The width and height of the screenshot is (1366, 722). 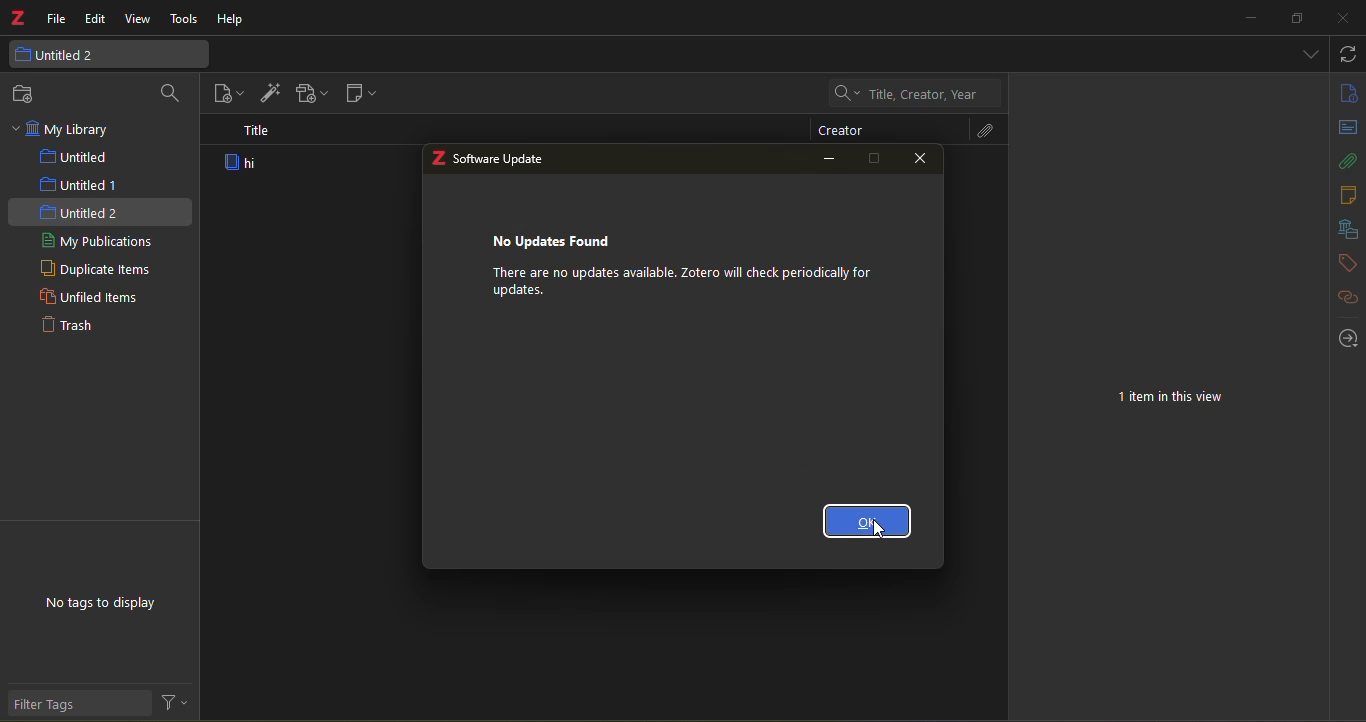 What do you see at coordinates (980, 130) in the screenshot?
I see `attach` at bounding box center [980, 130].